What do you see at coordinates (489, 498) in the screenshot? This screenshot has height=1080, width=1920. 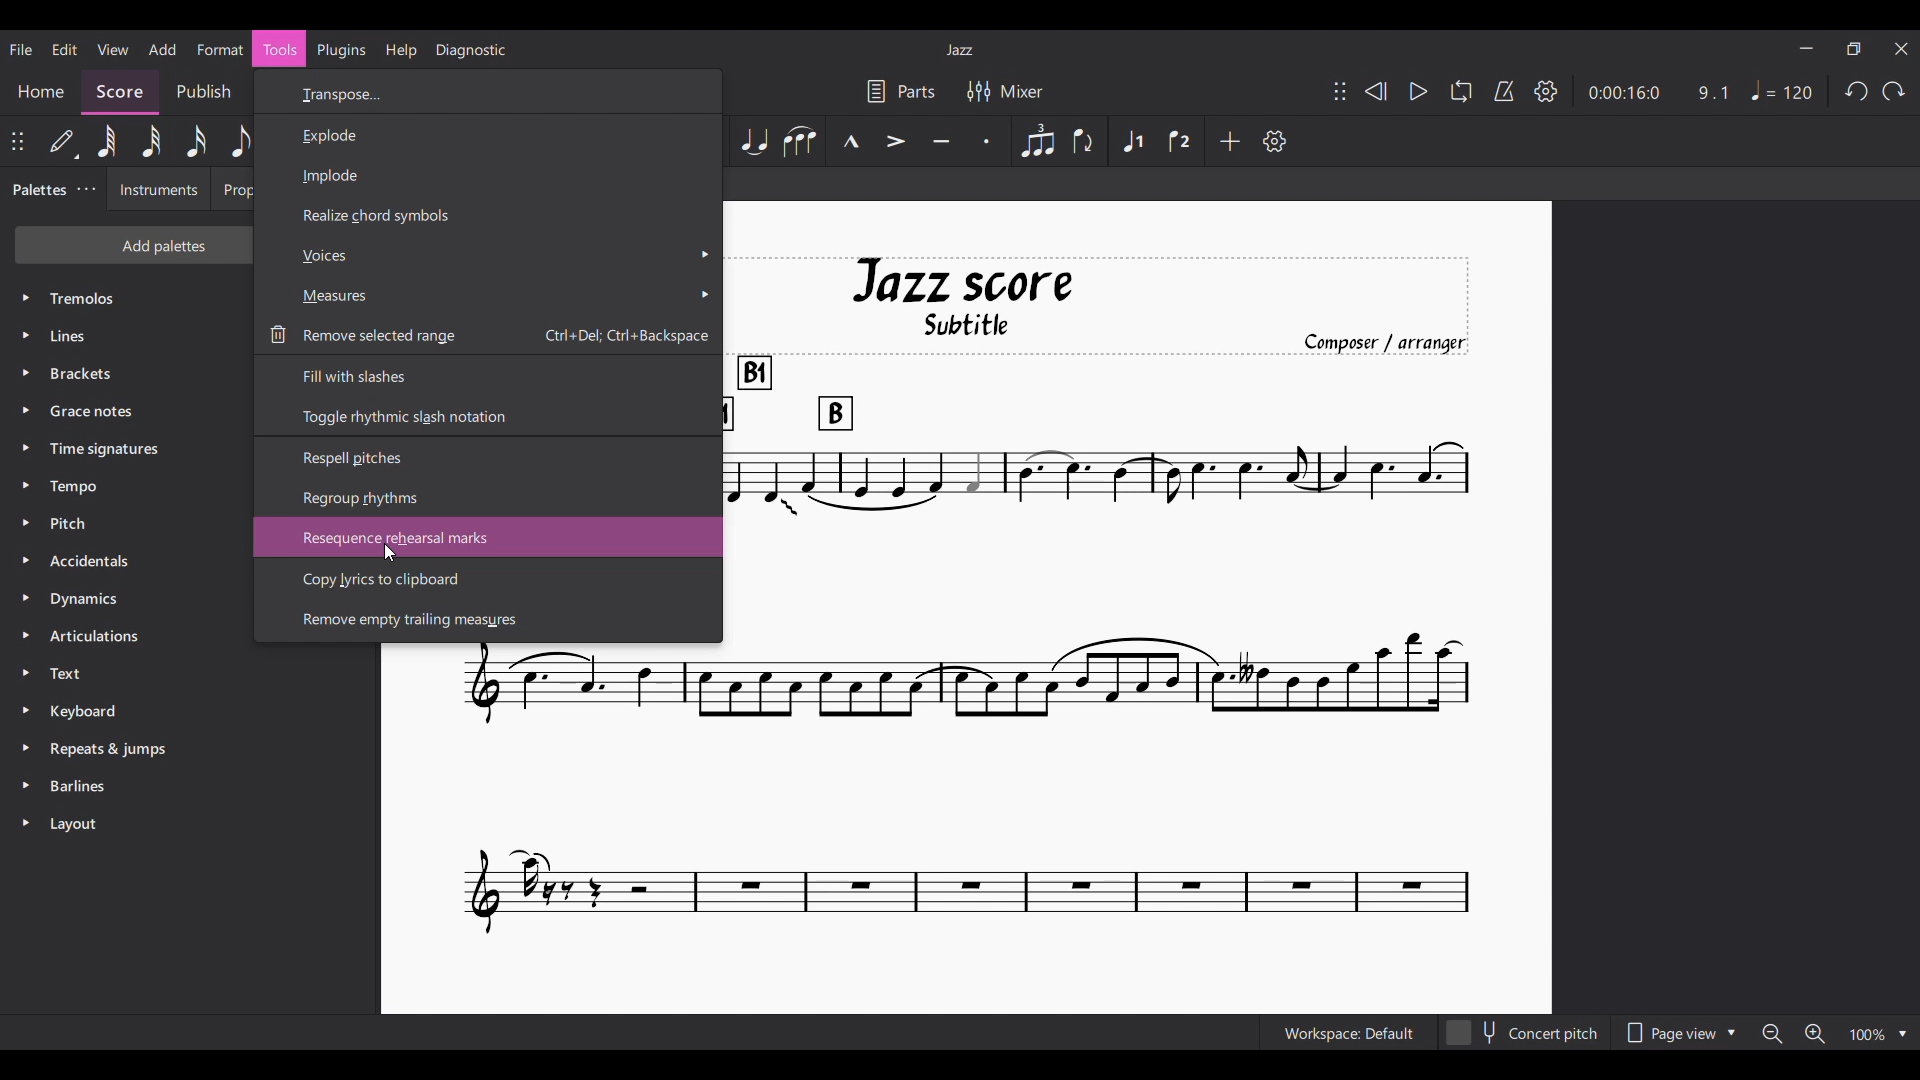 I see `Regroup rhythms` at bounding box center [489, 498].